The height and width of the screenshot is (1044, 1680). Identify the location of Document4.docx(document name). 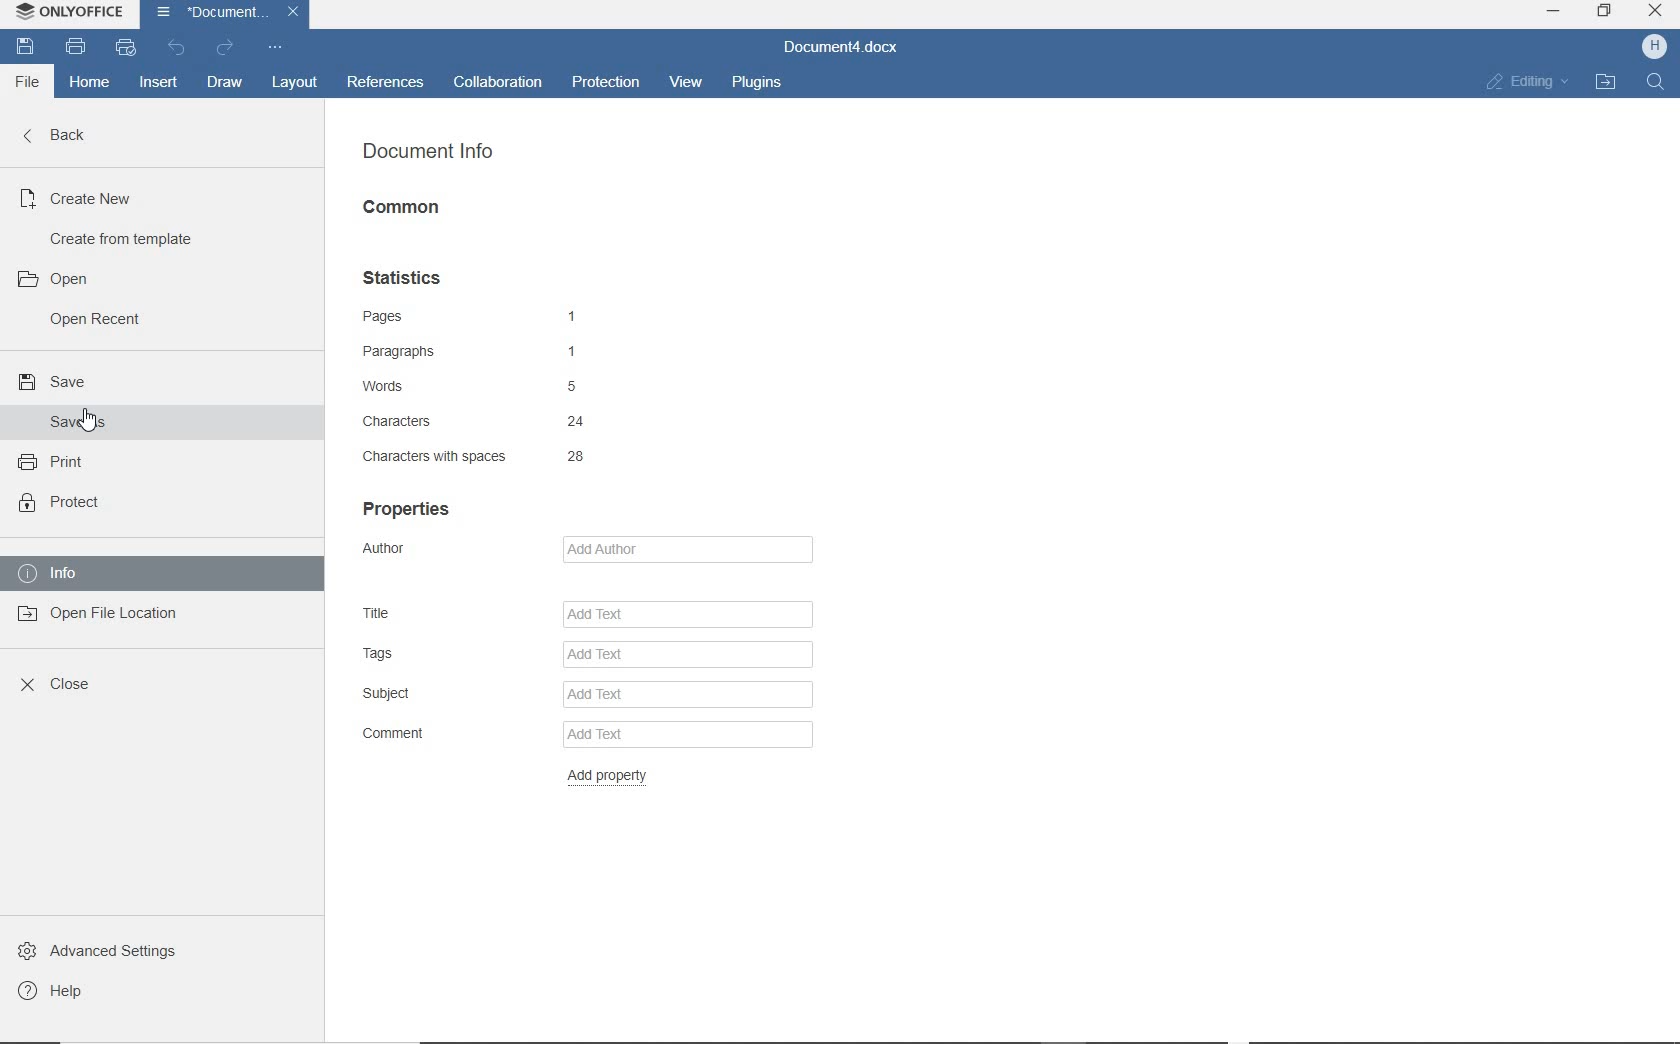
(841, 45).